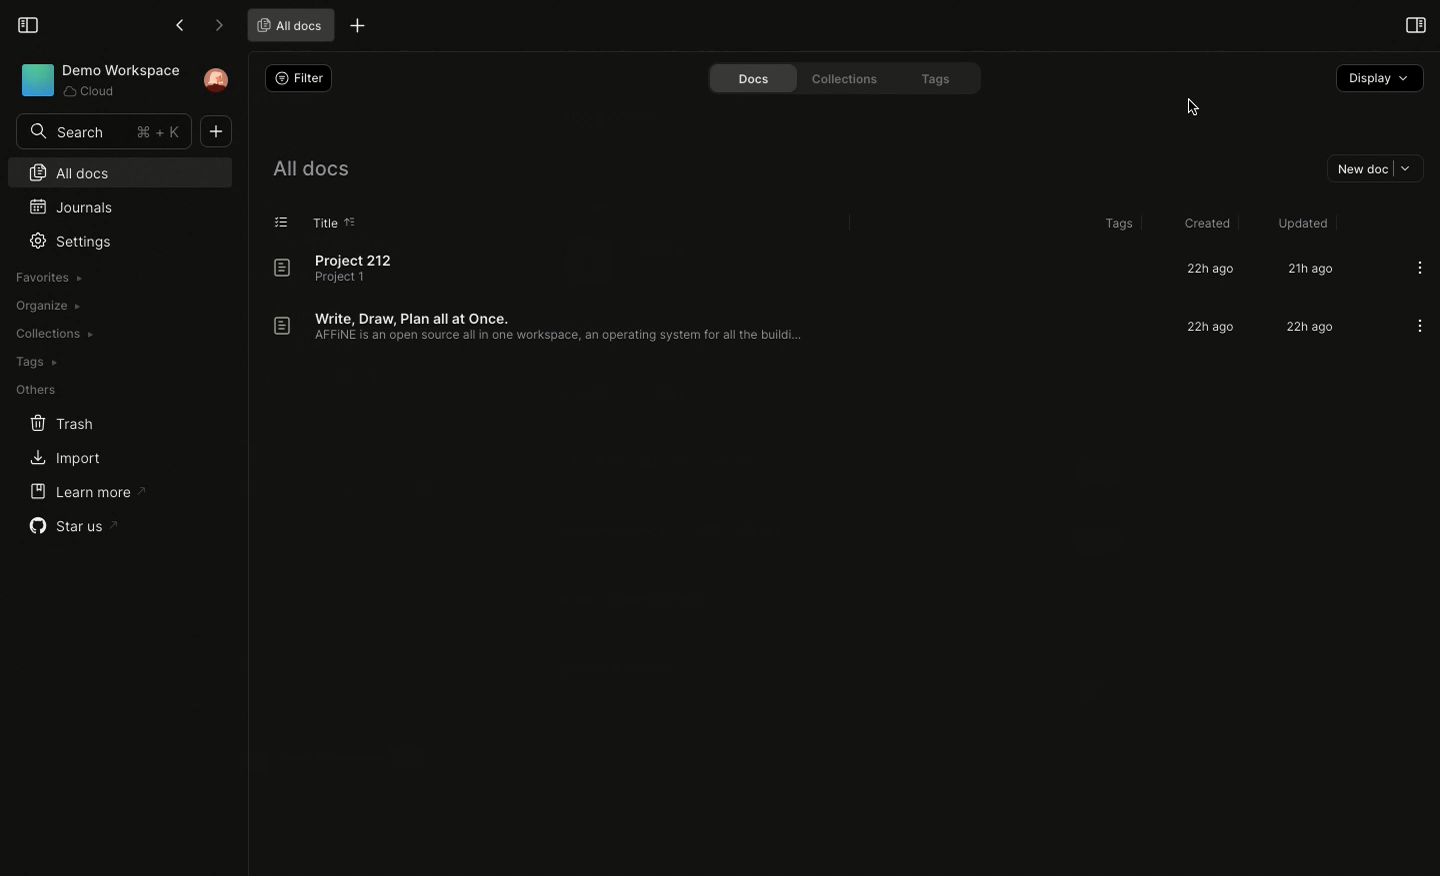 This screenshot has width=1440, height=876. What do you see at coordinates (1309, 270) in the screenshot?
I see `21h ago` at bounding box center [1309, 270].